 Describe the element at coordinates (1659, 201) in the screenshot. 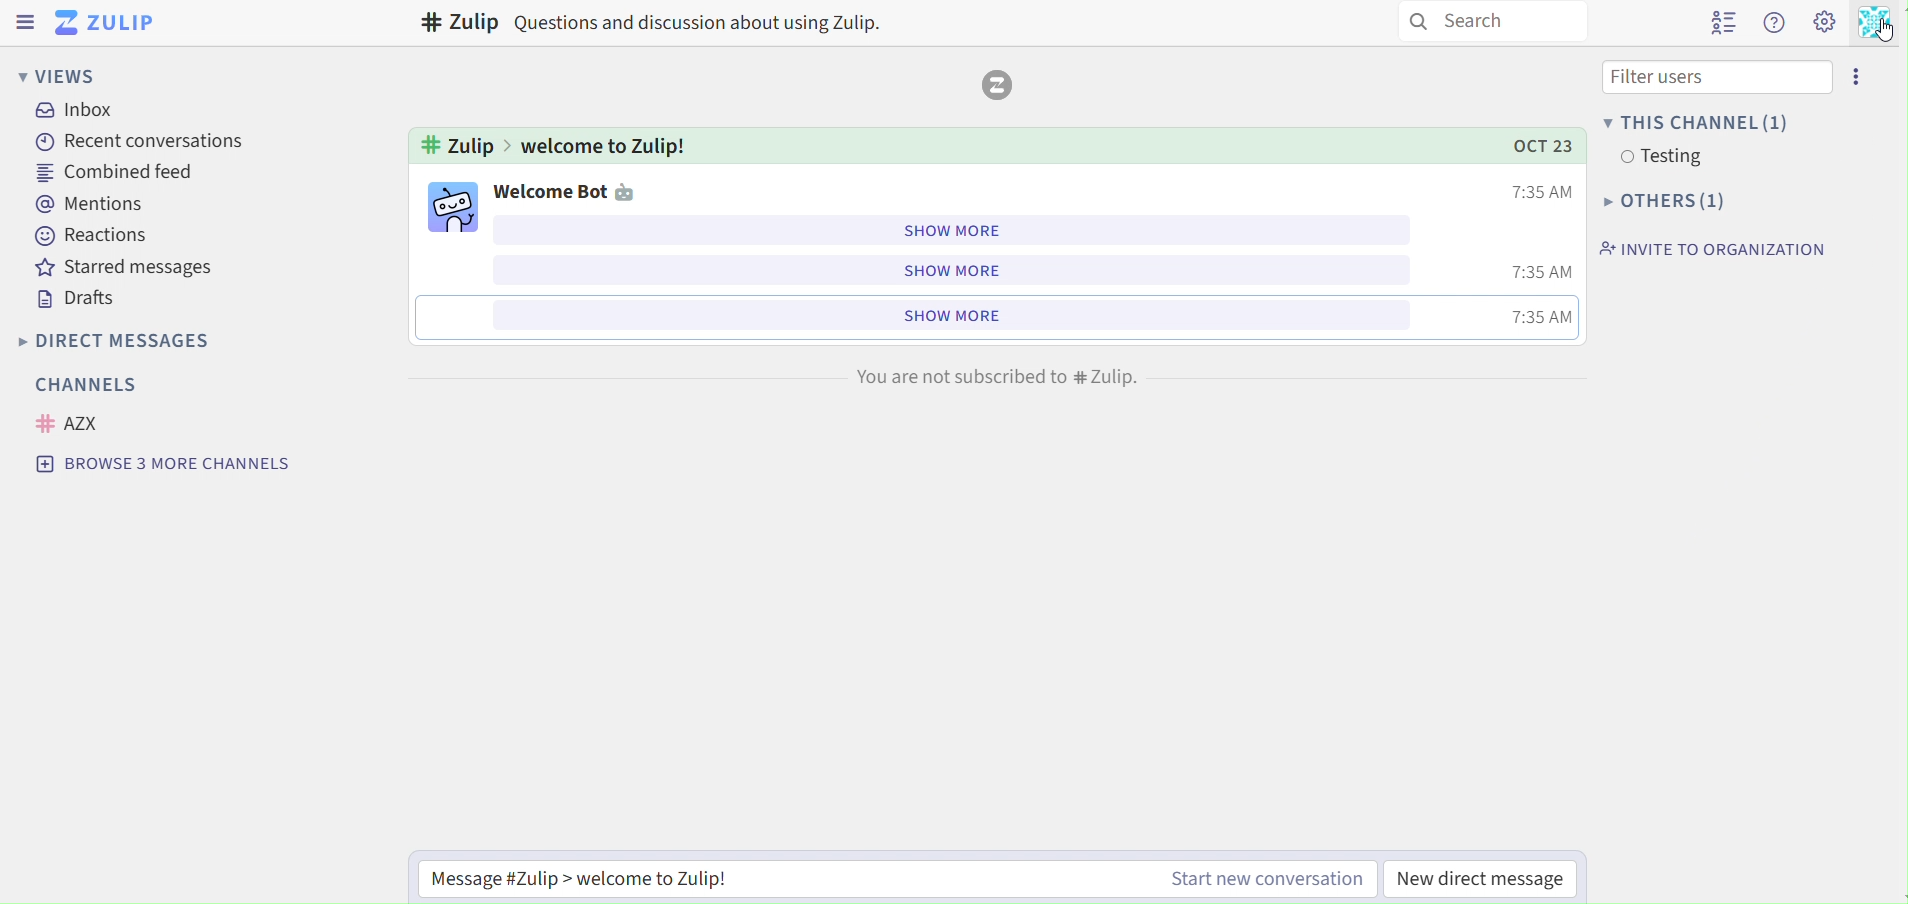

I see `others` at that location.